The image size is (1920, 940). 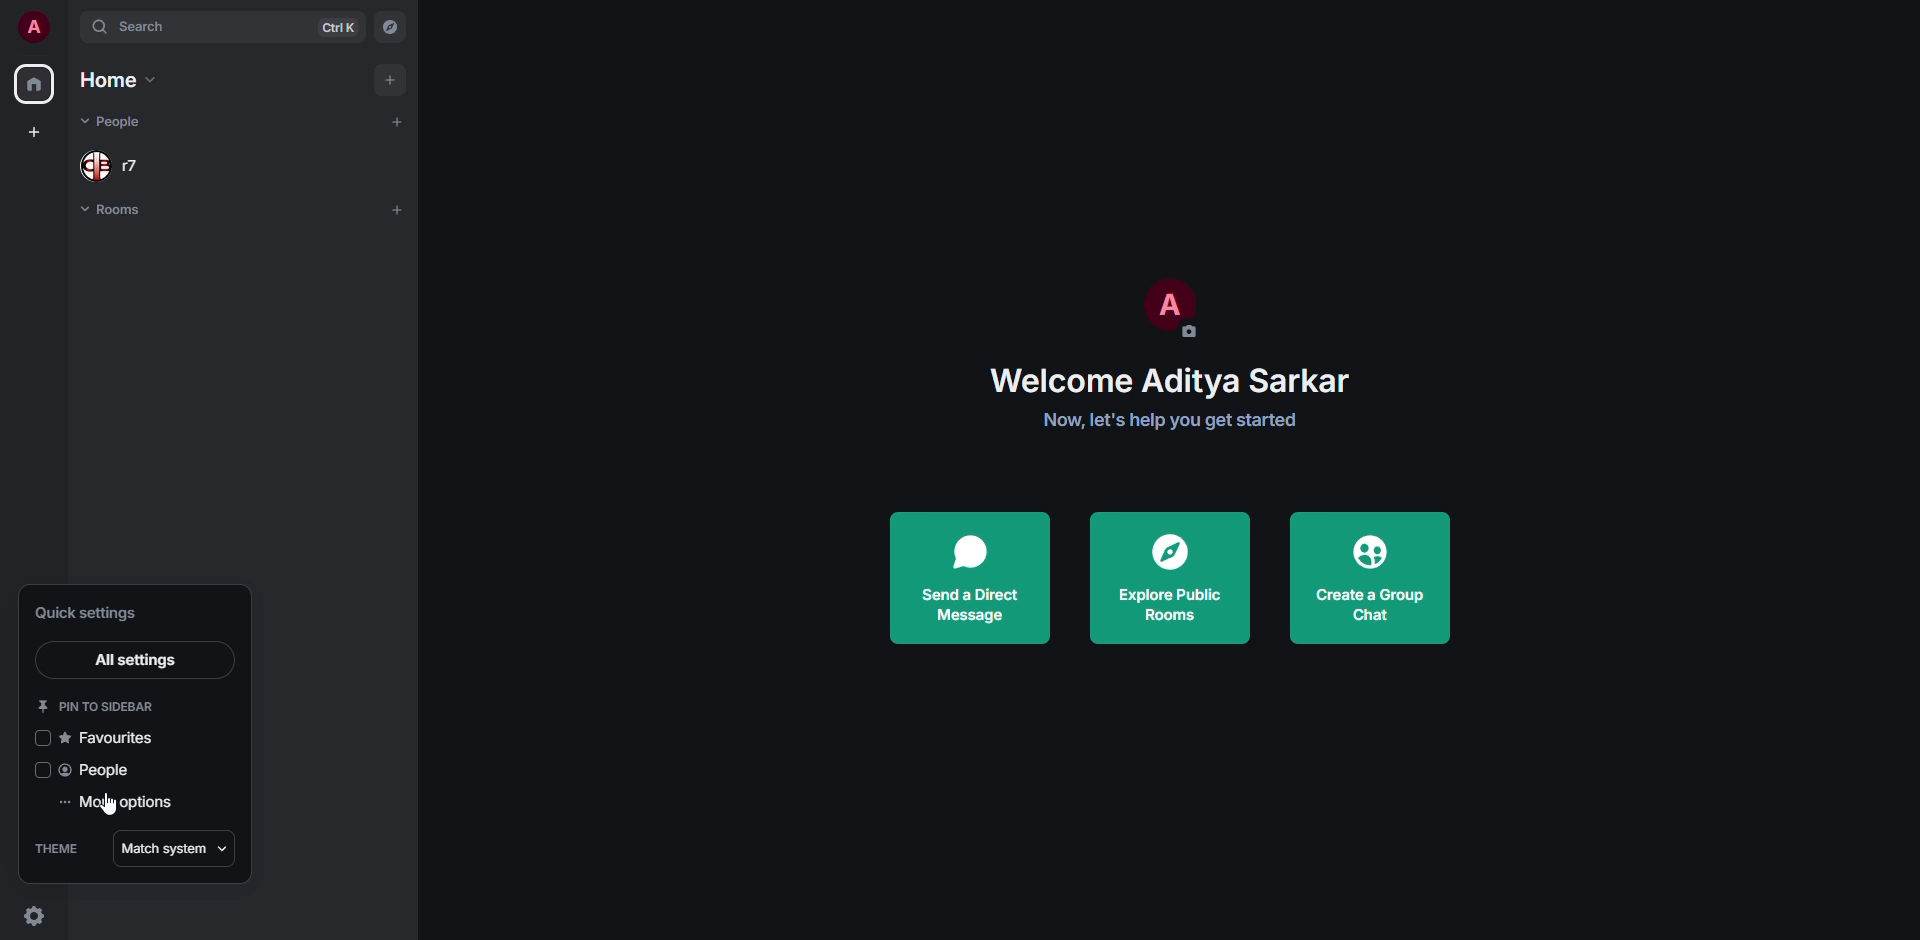 I want to click on all settings, so click(x=134, y=658).